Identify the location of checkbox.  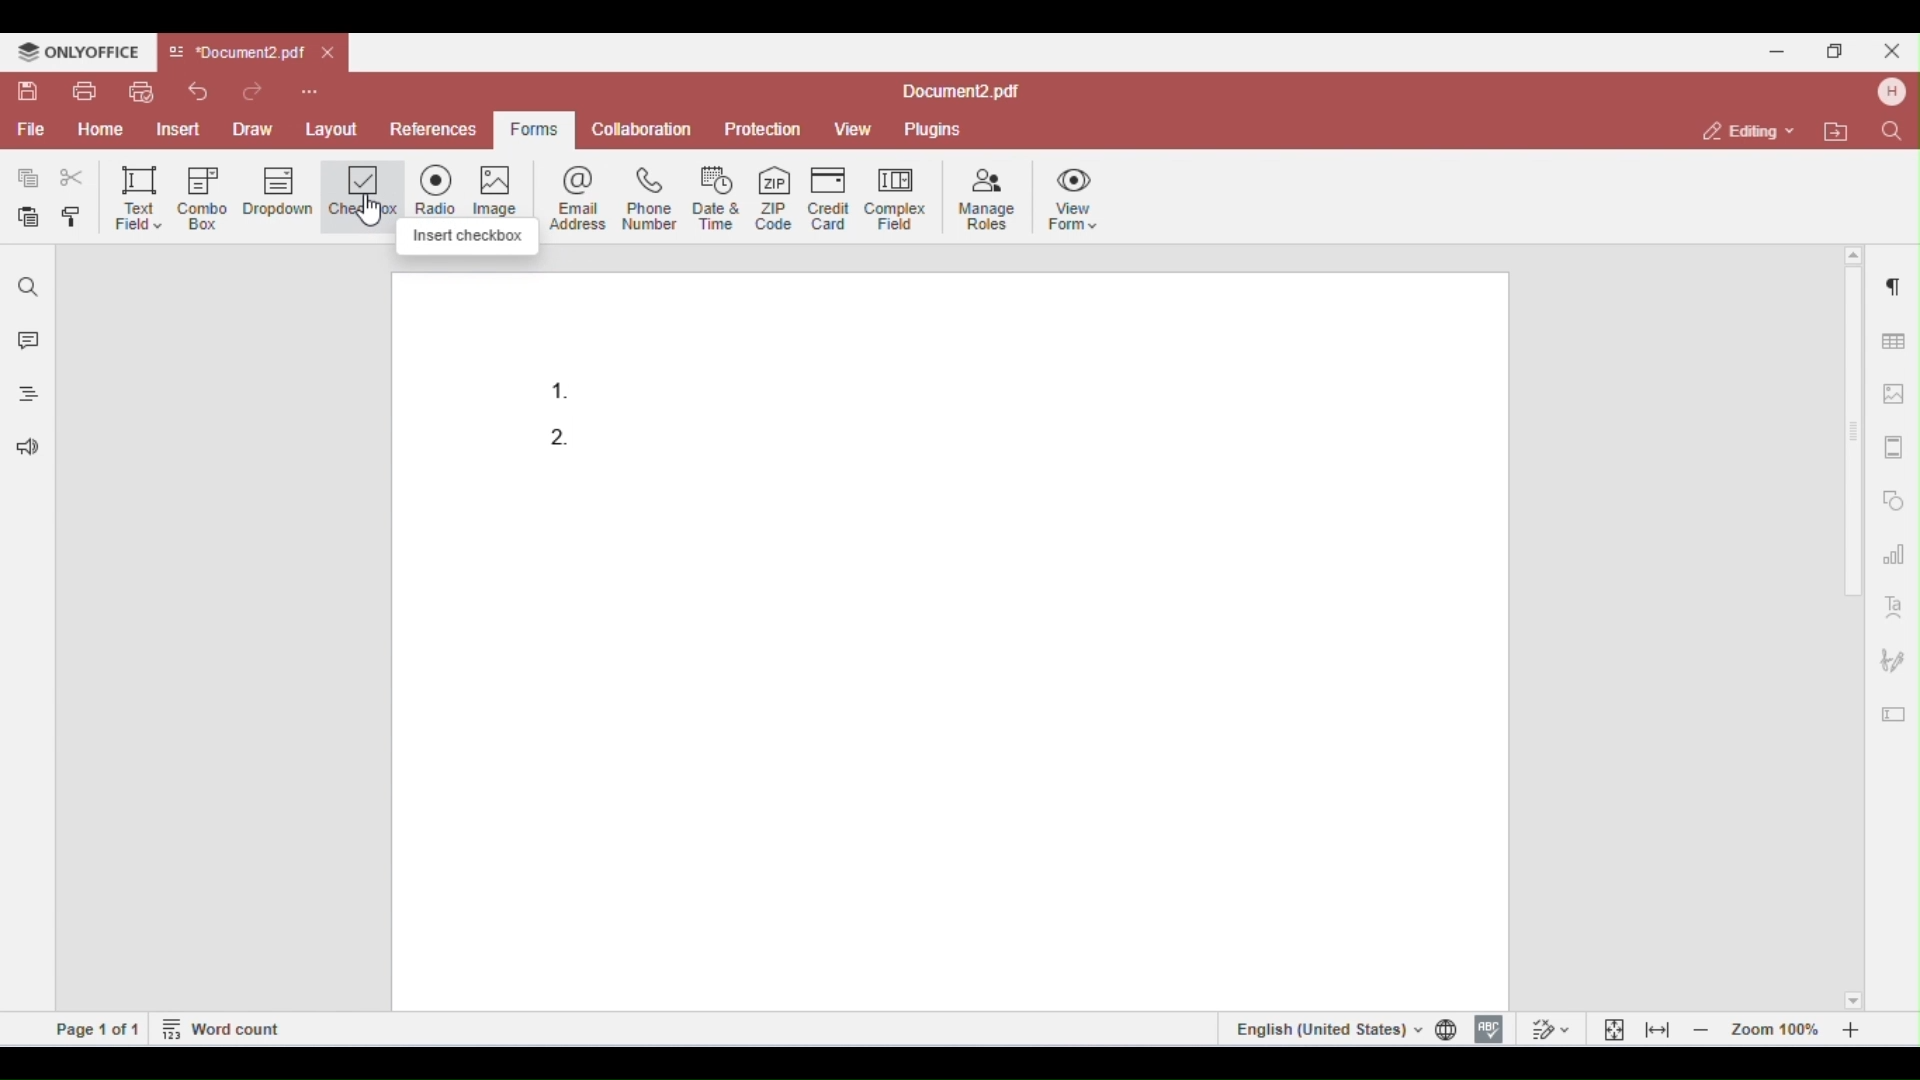
(364, 196).